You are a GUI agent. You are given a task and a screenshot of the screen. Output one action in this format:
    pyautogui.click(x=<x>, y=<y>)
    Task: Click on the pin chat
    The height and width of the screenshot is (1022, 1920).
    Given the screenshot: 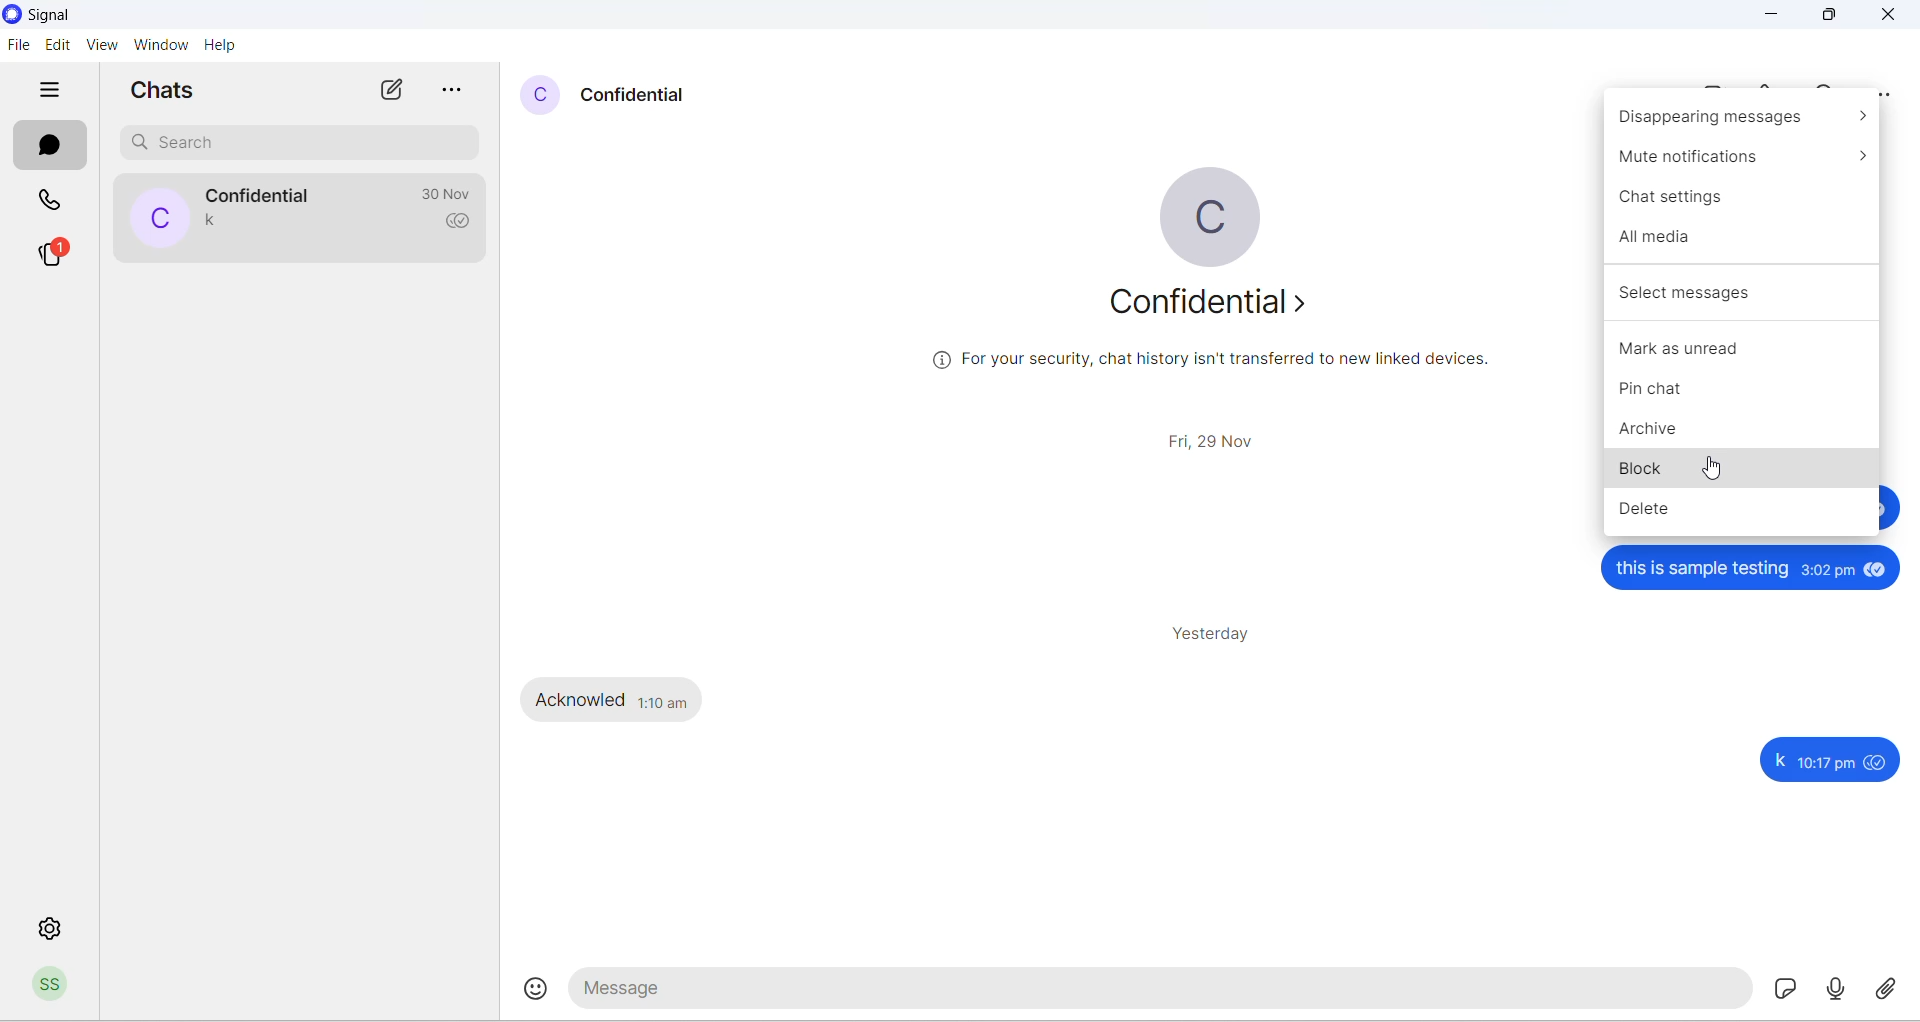 What is the action you would take?
    pyautogui.click(x=1748, y=394)
    